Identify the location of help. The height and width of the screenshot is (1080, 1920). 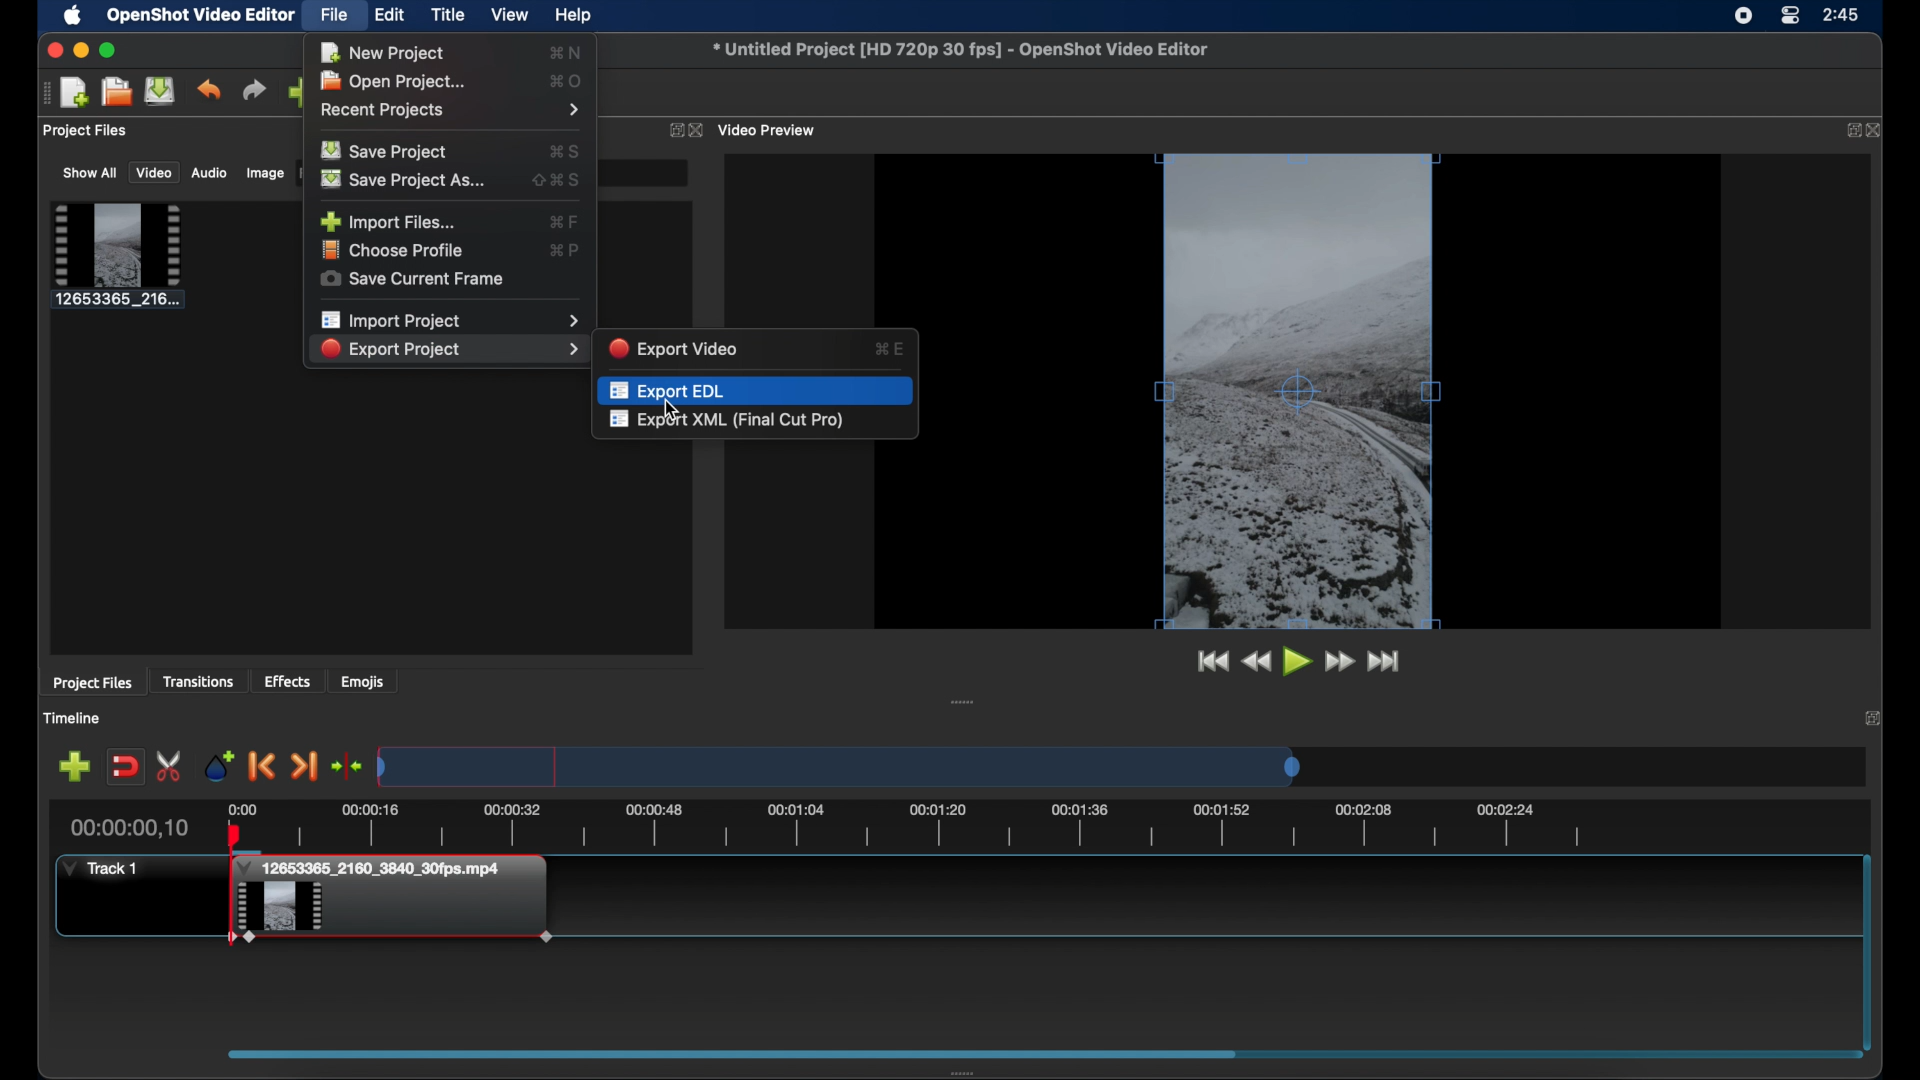
(576, 15).